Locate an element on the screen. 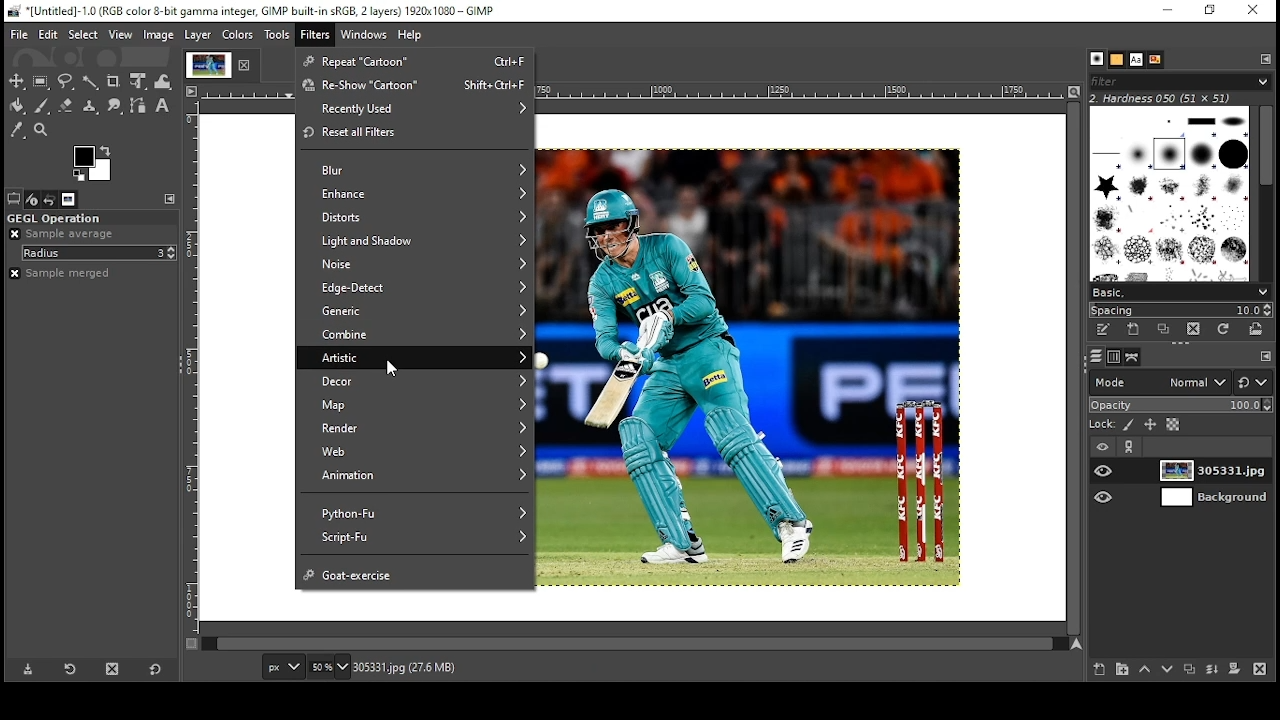 This screenshot has width=1280, height=720. gegl operation is located at coordinates (55, 218).